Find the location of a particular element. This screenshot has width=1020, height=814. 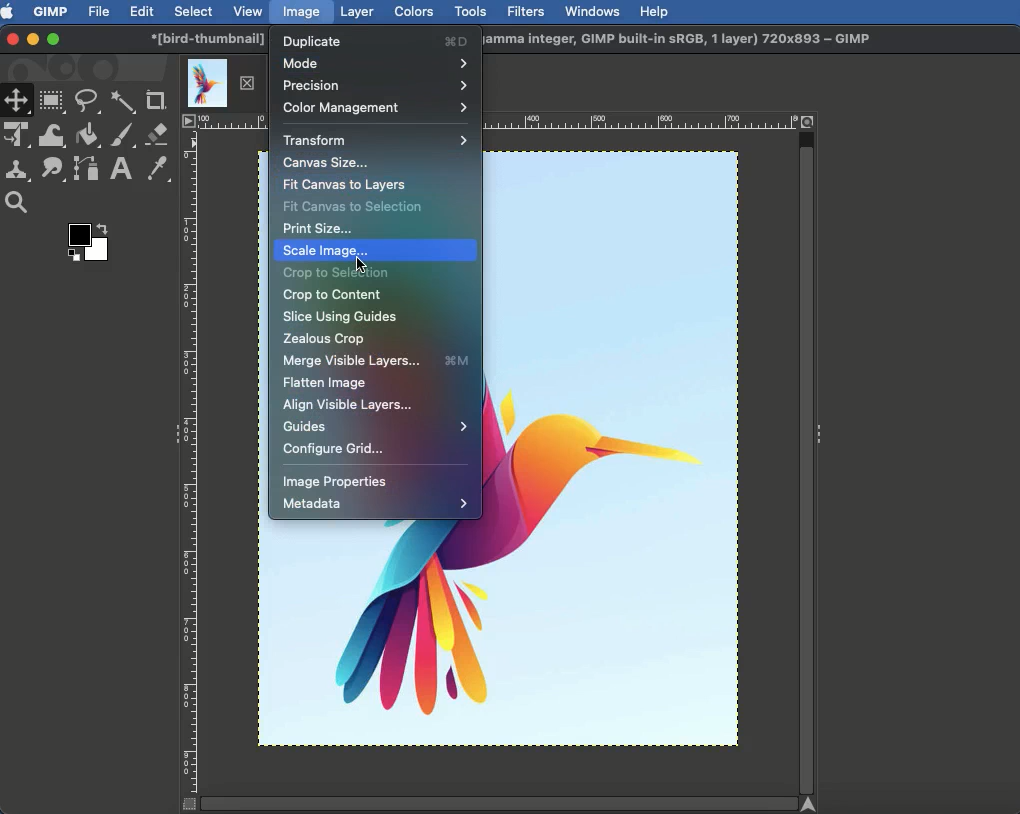

Canvas size is located at coordinates (324, 165).